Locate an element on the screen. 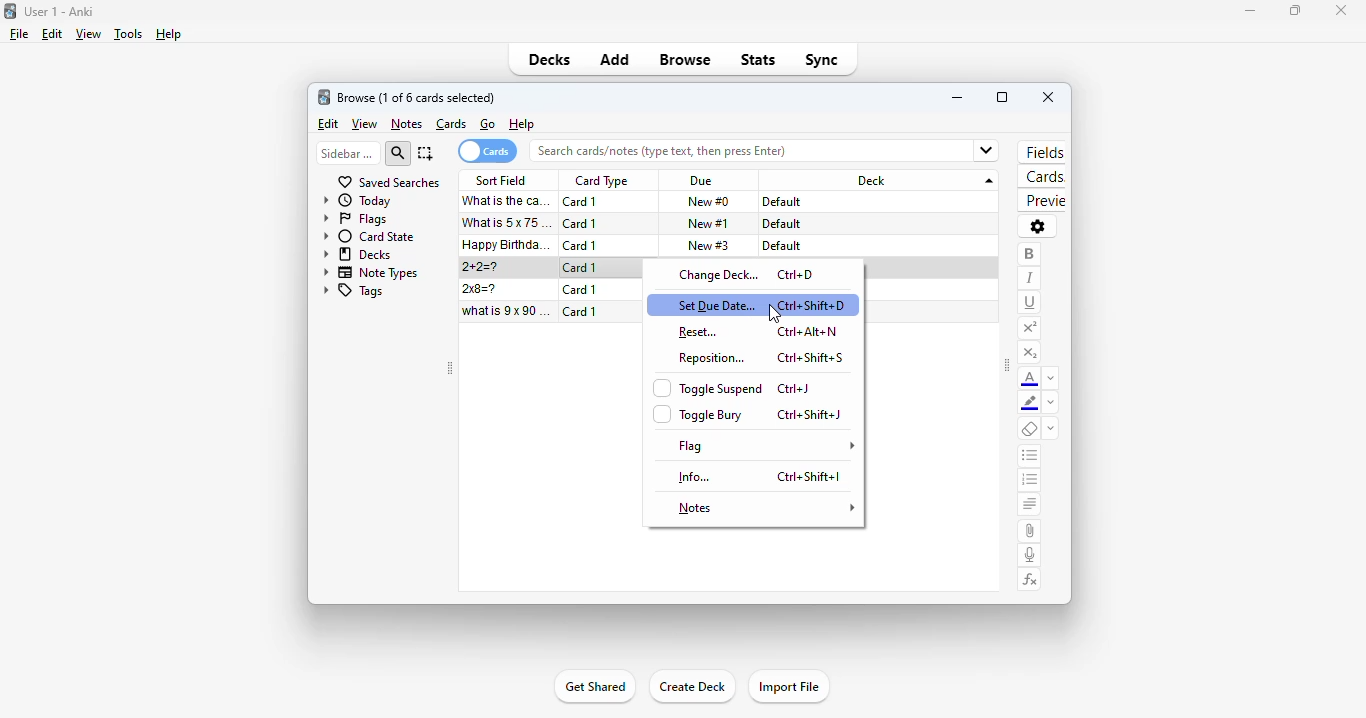 This screenshot has height=718, width=1366. create deck is located at coordinates (692, 687).